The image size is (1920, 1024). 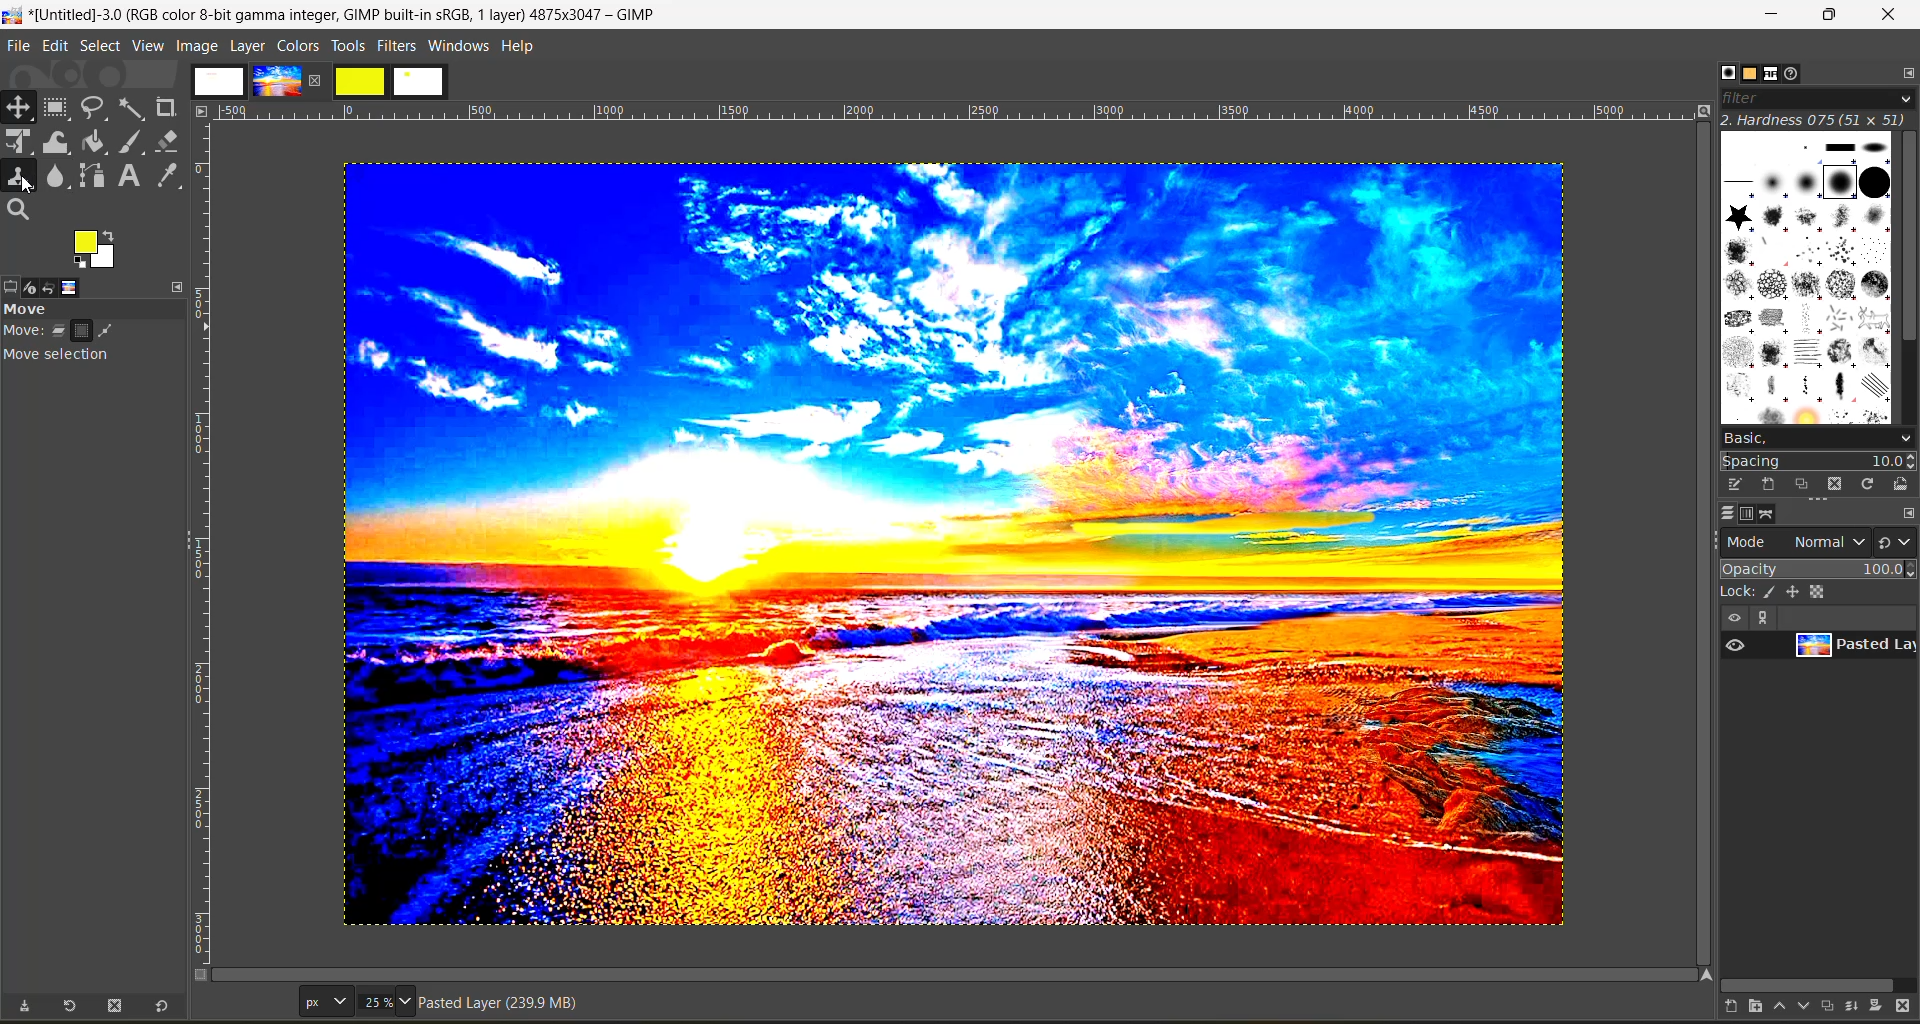 I want to click on , so click(x=202, y=110).